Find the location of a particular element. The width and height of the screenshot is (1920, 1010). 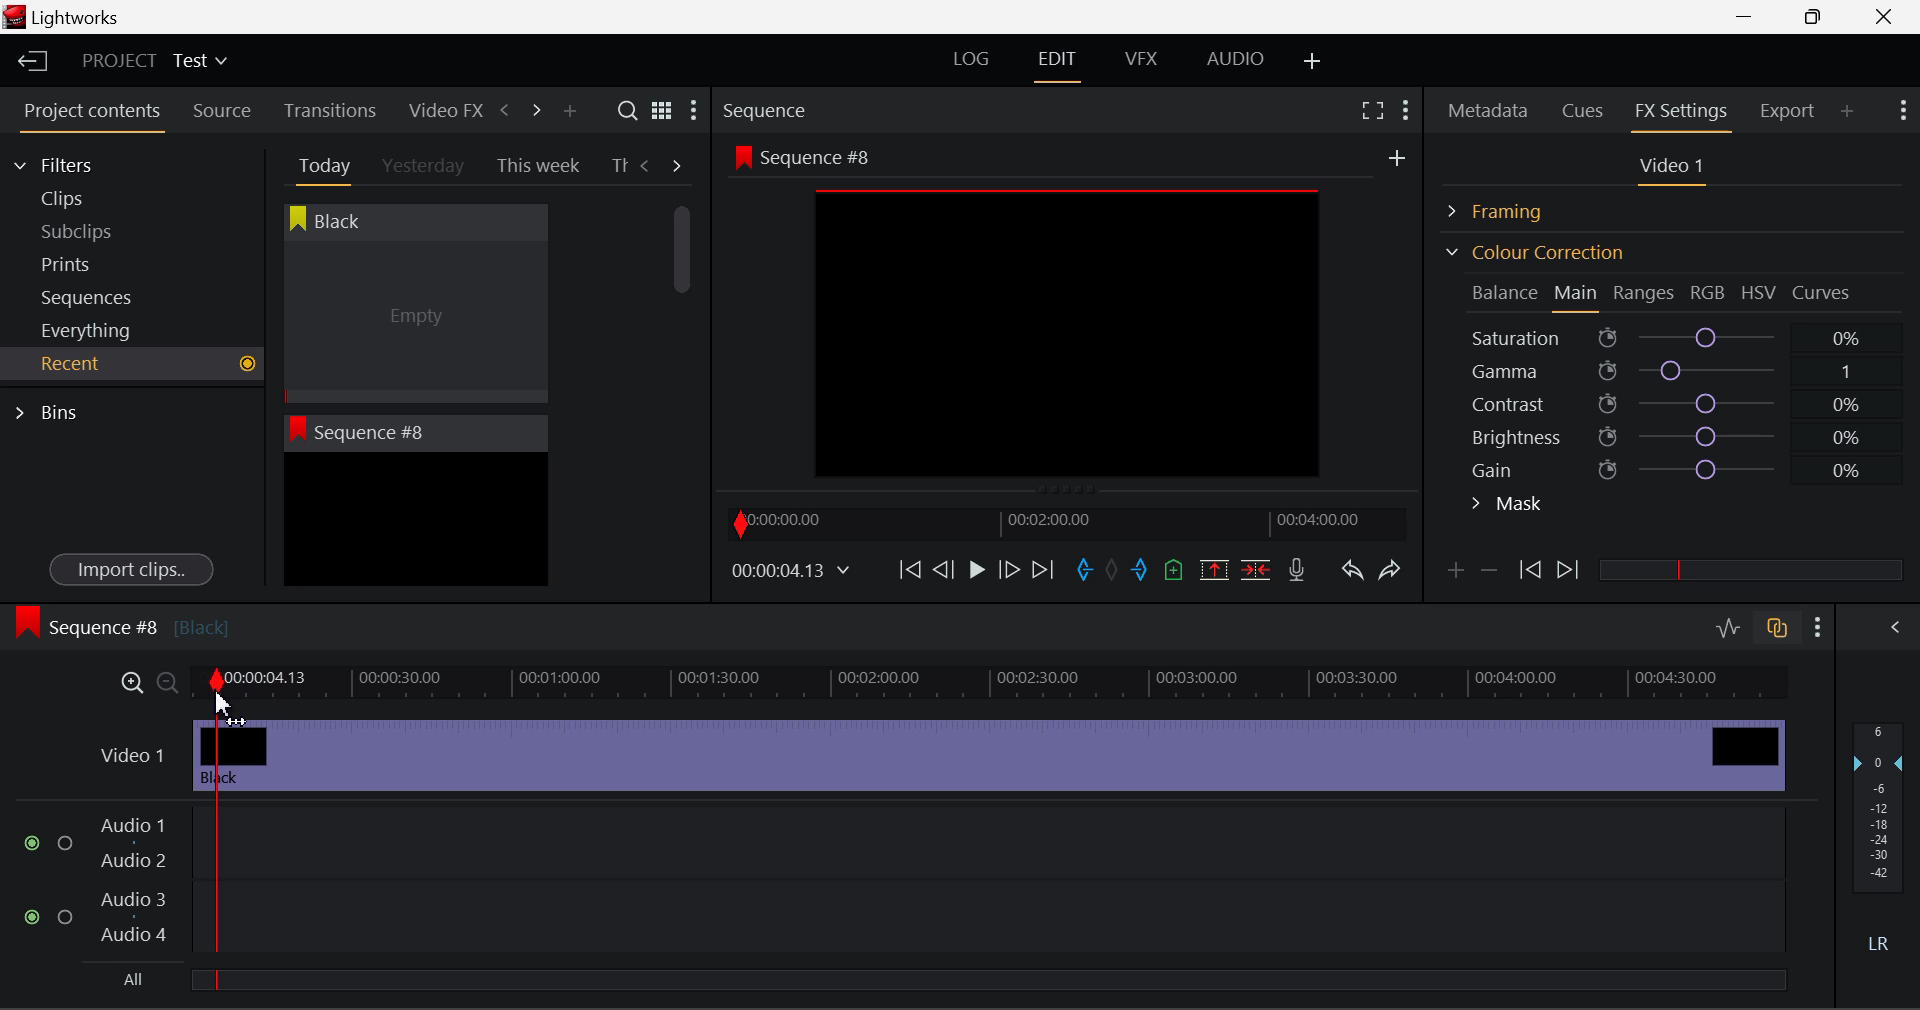

slider is located at coordinates (987, 979).